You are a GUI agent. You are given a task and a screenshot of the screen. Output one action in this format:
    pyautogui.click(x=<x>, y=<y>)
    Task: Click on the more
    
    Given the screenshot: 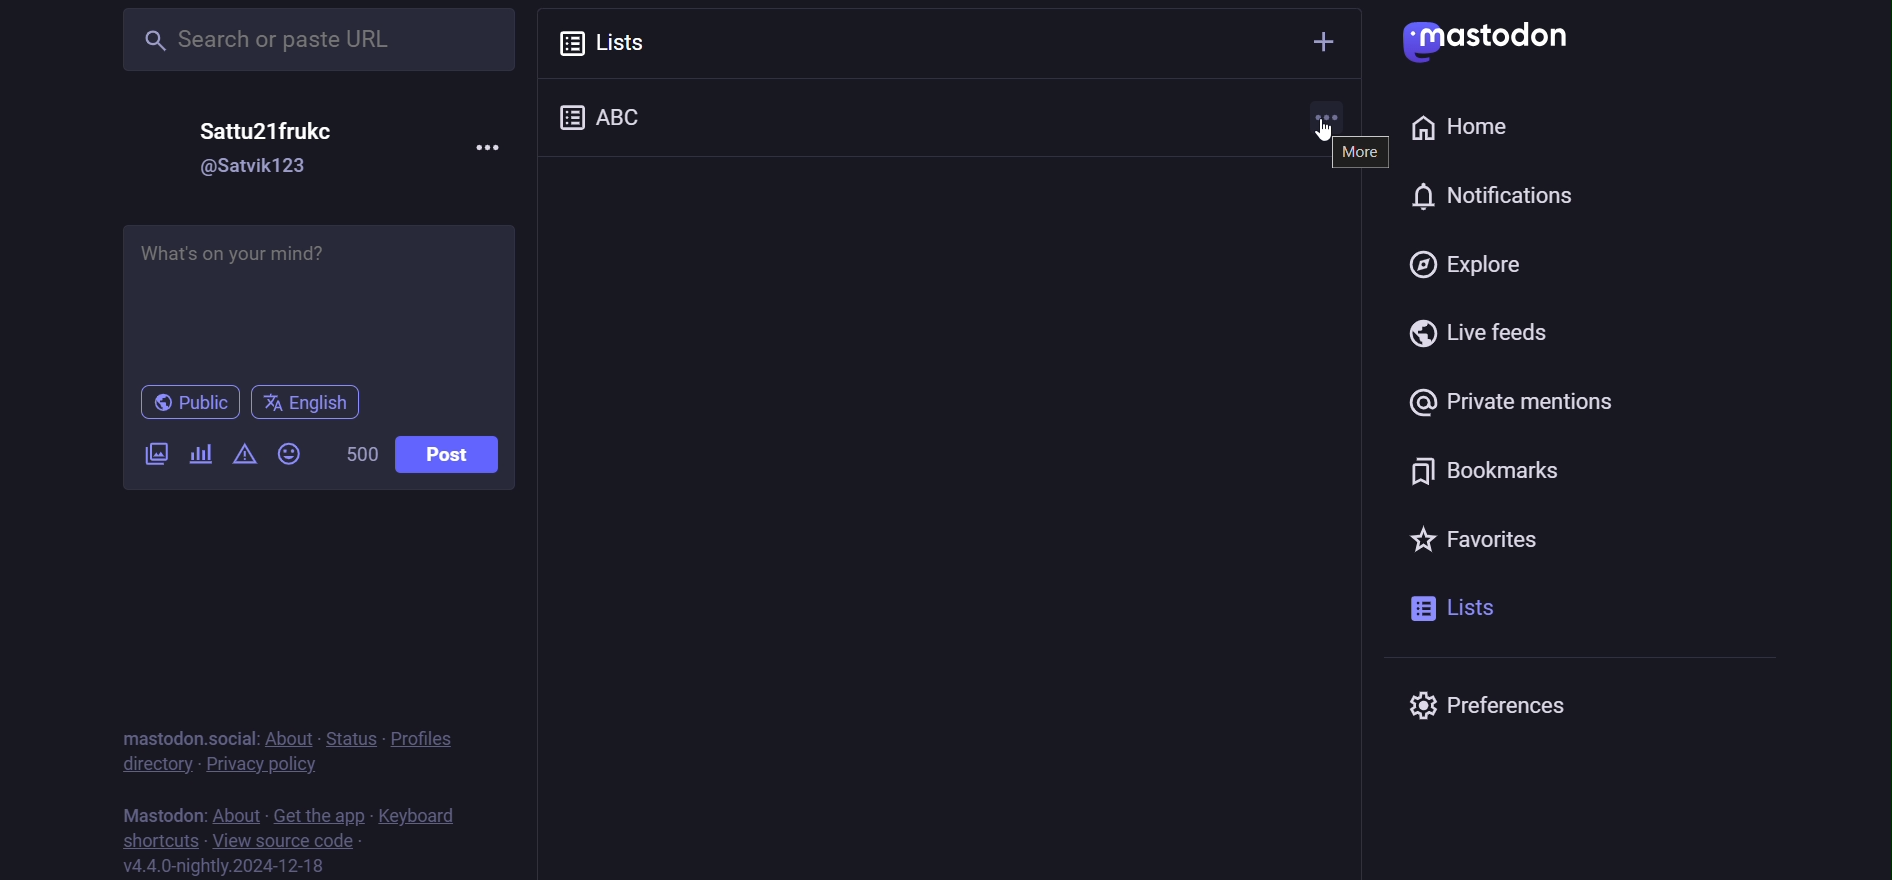 What is the action you would take?
    pyautogui.click(x=1328, y=118)
    